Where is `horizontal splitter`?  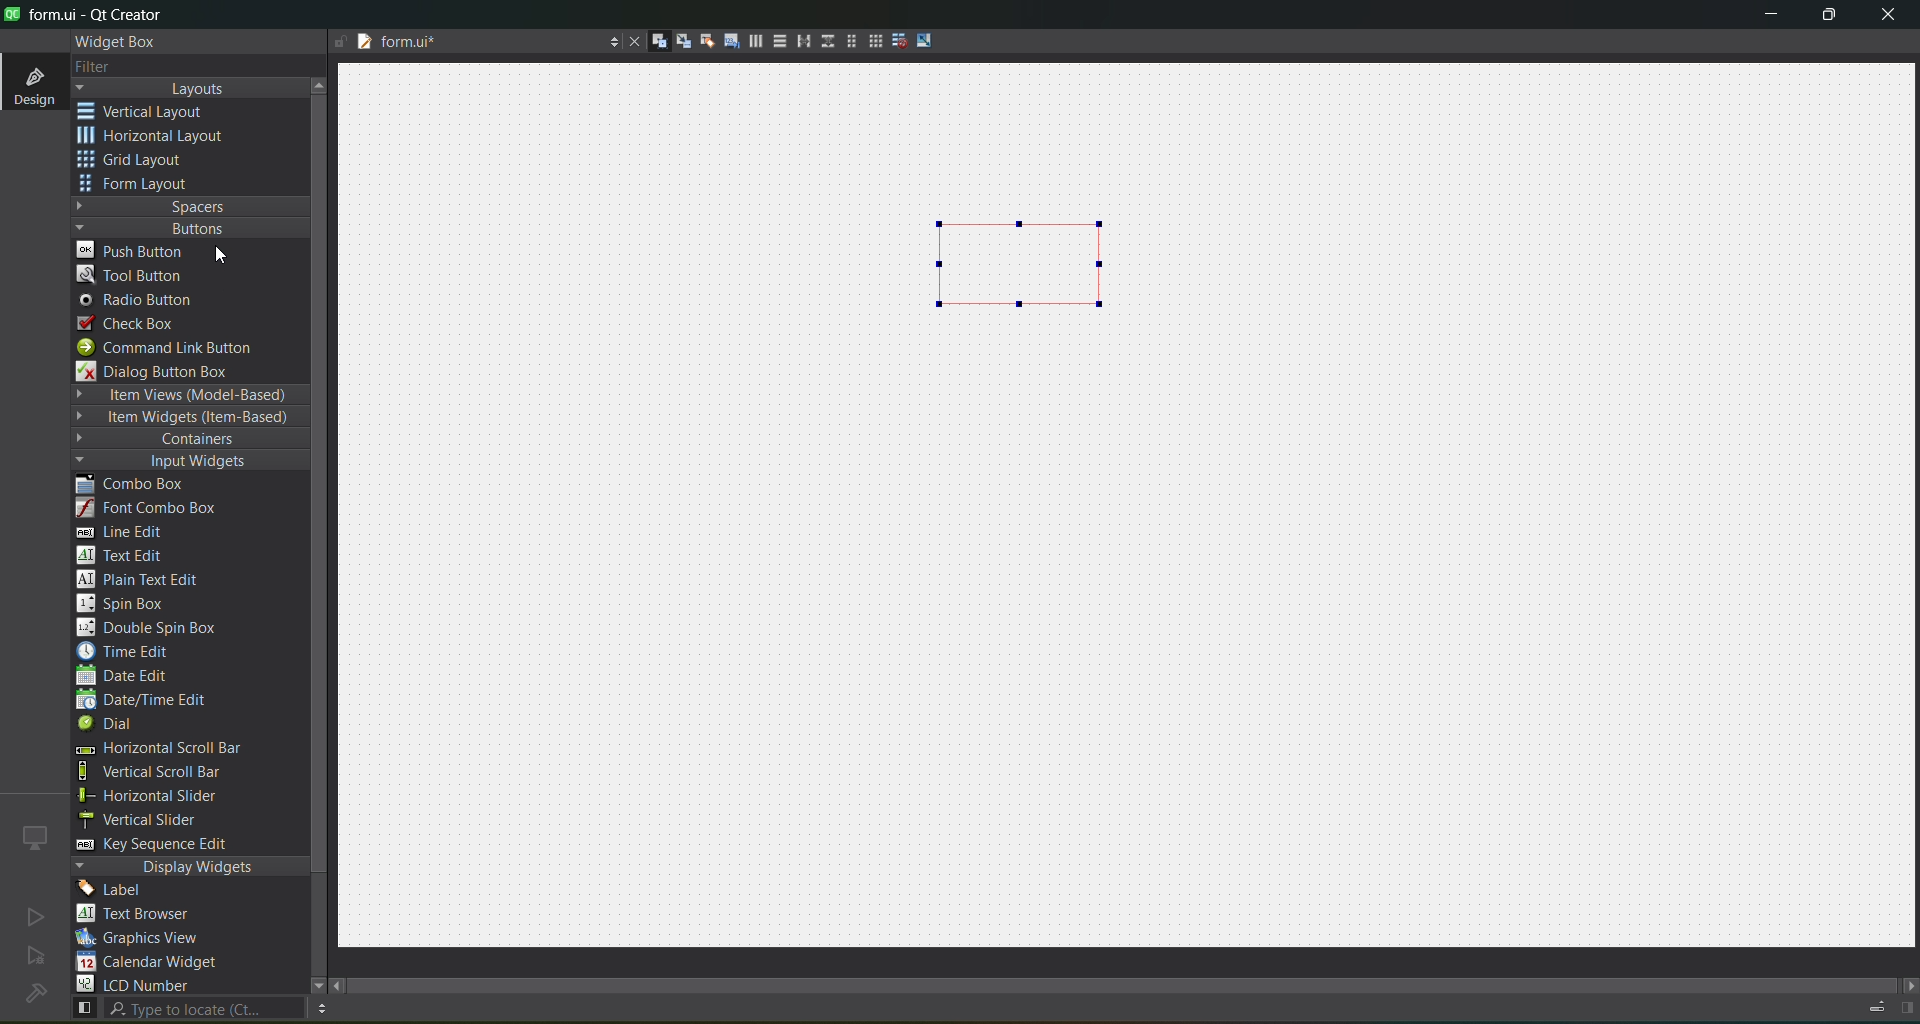
horizontal splitter is located at coordinates (798, 42).